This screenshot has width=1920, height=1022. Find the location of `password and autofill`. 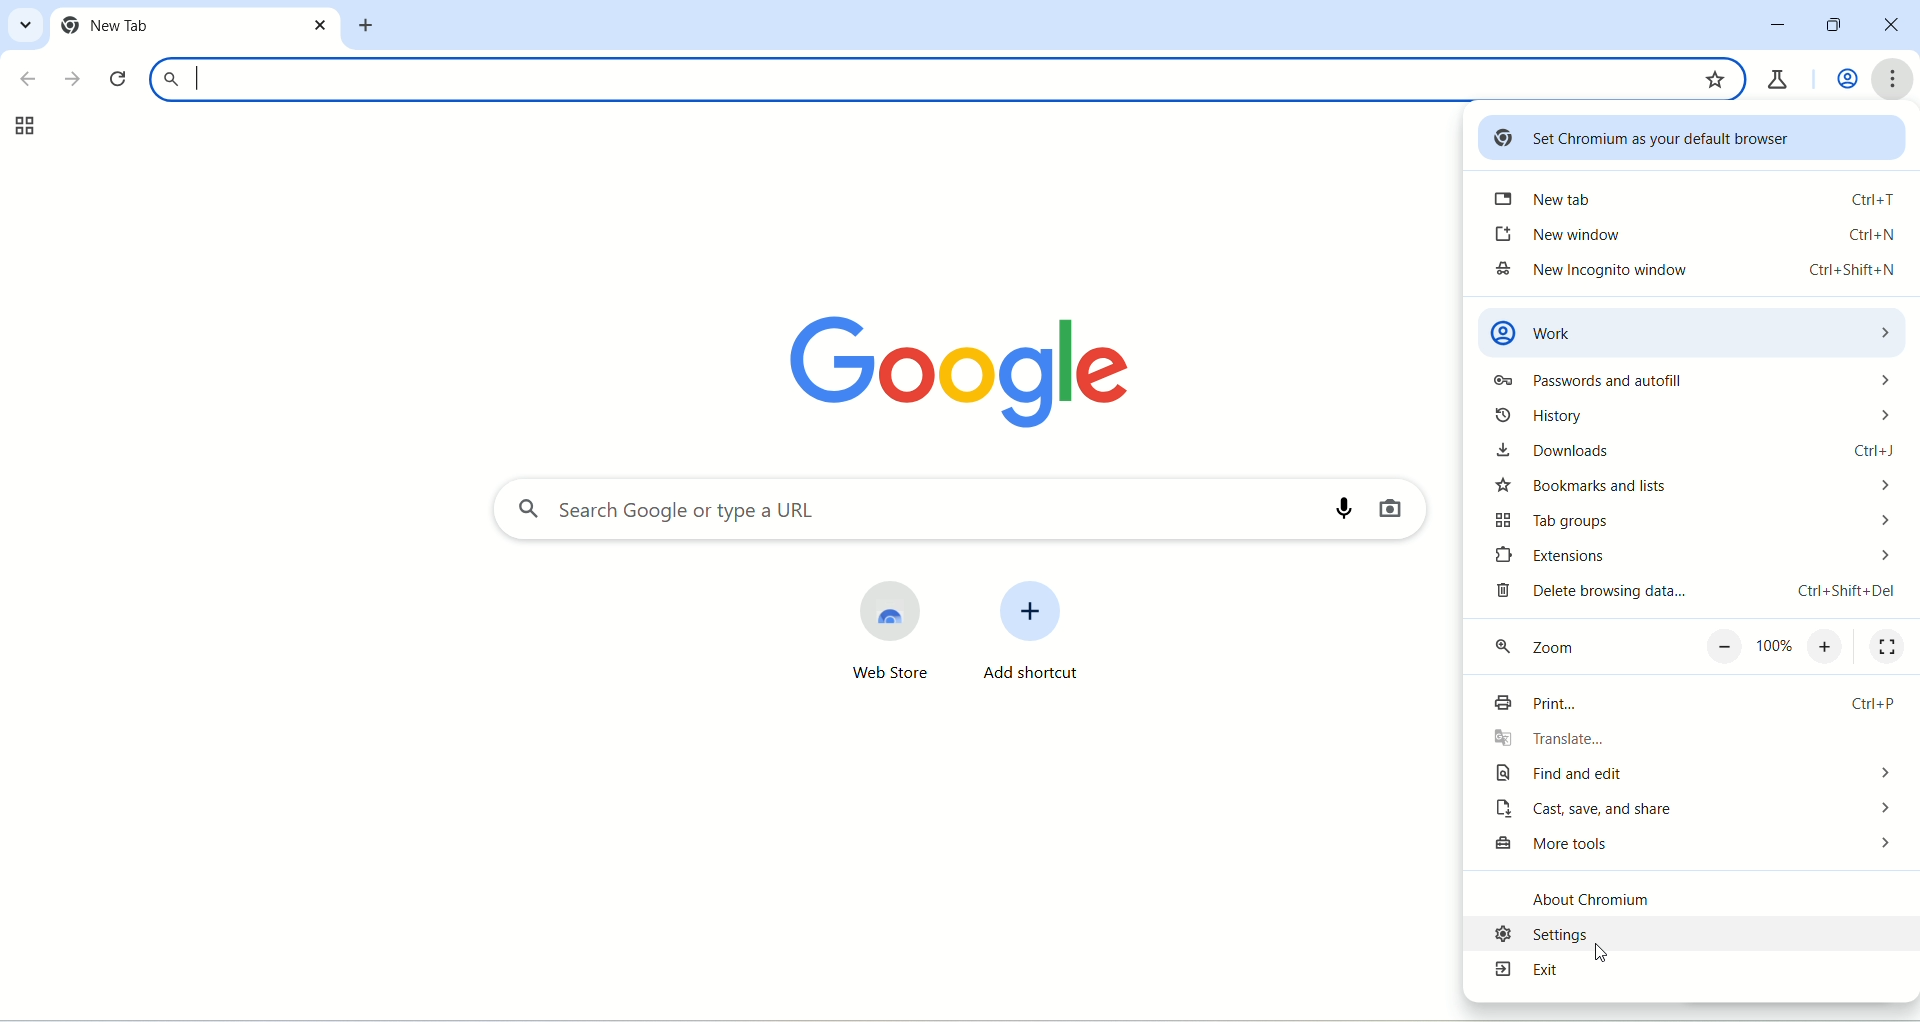

password and autofill is located at coordinates (1683, 378).